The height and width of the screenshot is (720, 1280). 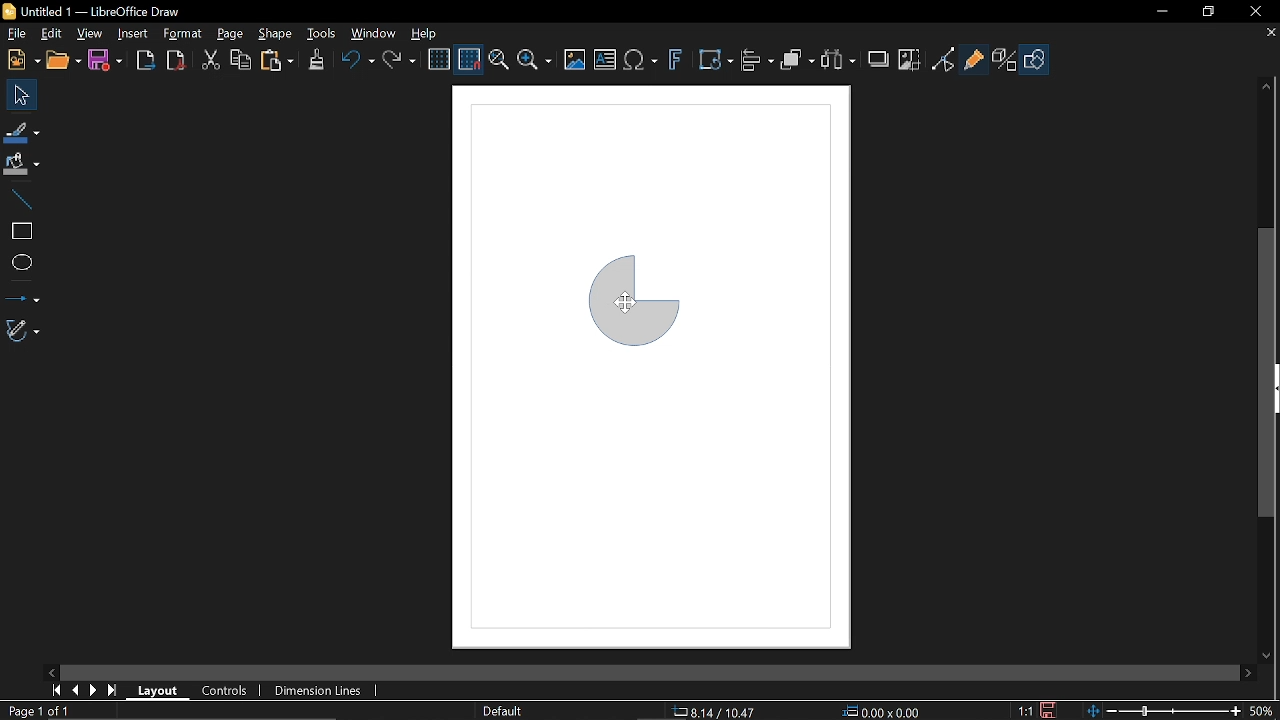 What do you see at coordinates (38, 710) in the screenshot?
I see `Page 1 of 1` at bounding box center [38, 710].